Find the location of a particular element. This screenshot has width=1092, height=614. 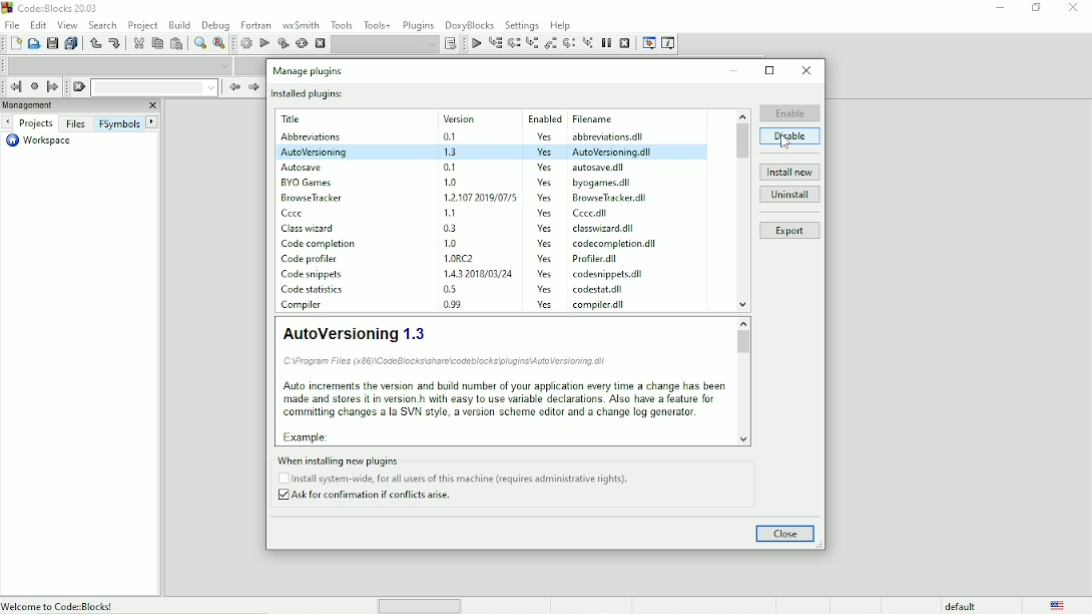

Various info is located at coordinates (669, 43).